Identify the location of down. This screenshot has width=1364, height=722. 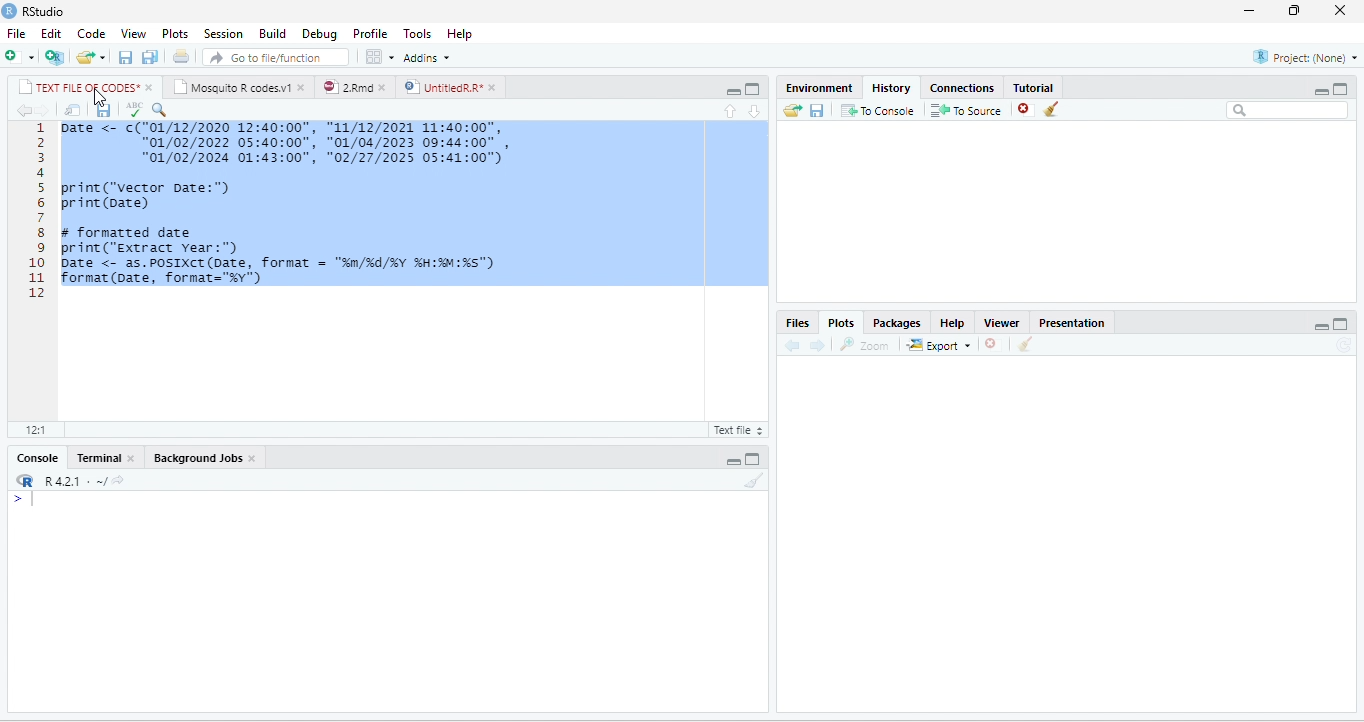
(755, 111).